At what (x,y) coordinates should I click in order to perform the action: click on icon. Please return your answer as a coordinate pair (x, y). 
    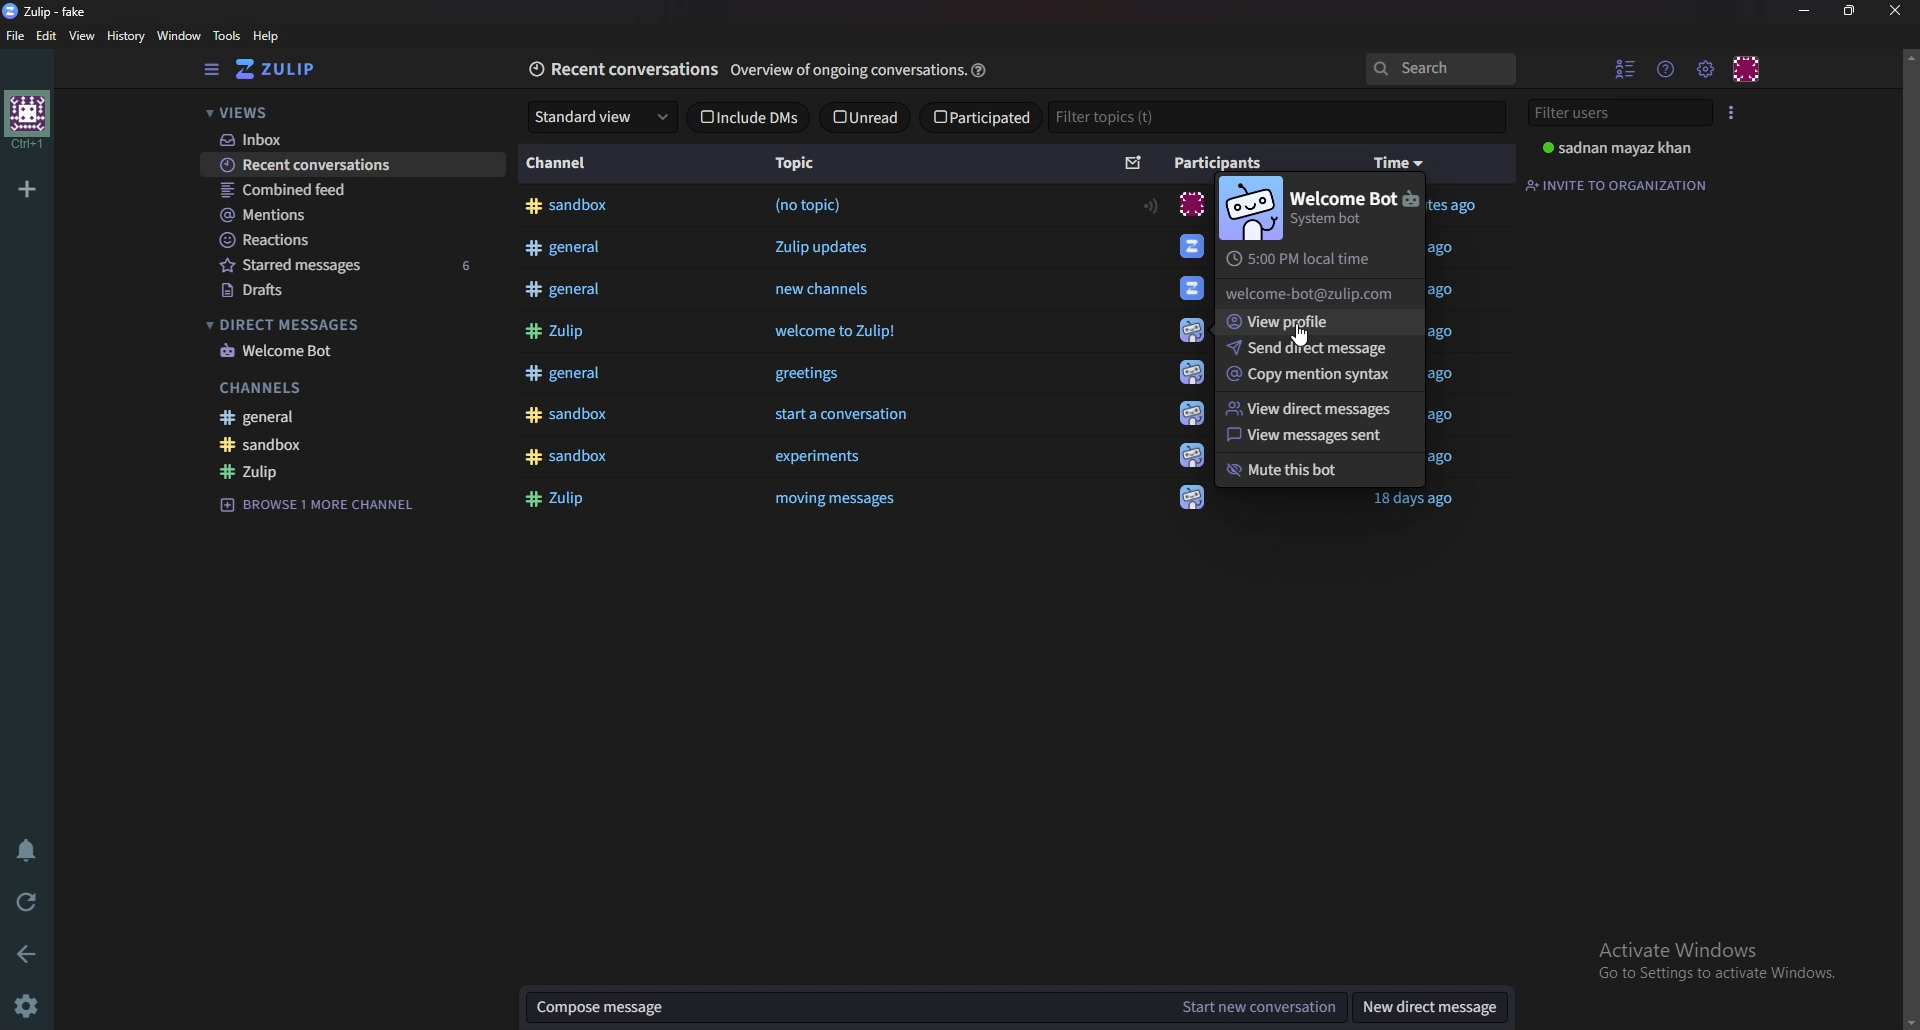
    Looking at the image, I should click on (1193, 375).